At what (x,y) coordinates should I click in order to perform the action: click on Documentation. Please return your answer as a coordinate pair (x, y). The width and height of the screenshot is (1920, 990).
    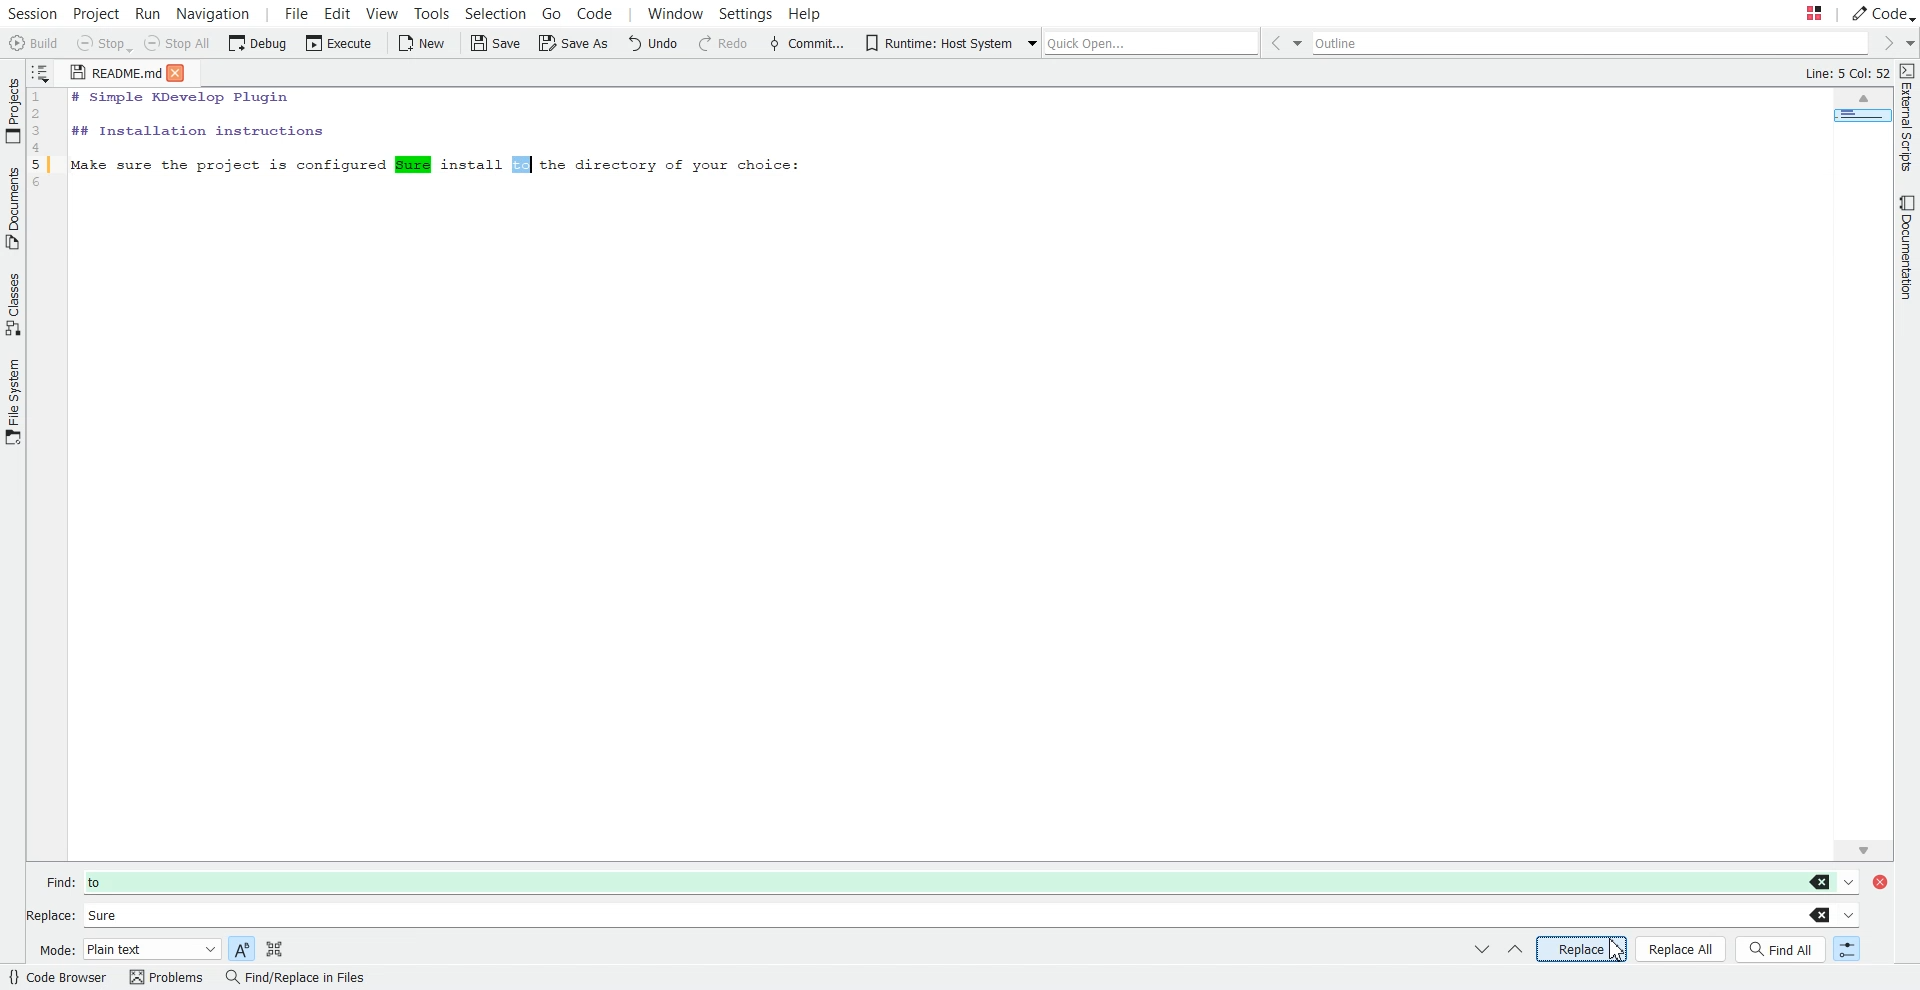
    Looking at the image, I should click on (1902, 249).